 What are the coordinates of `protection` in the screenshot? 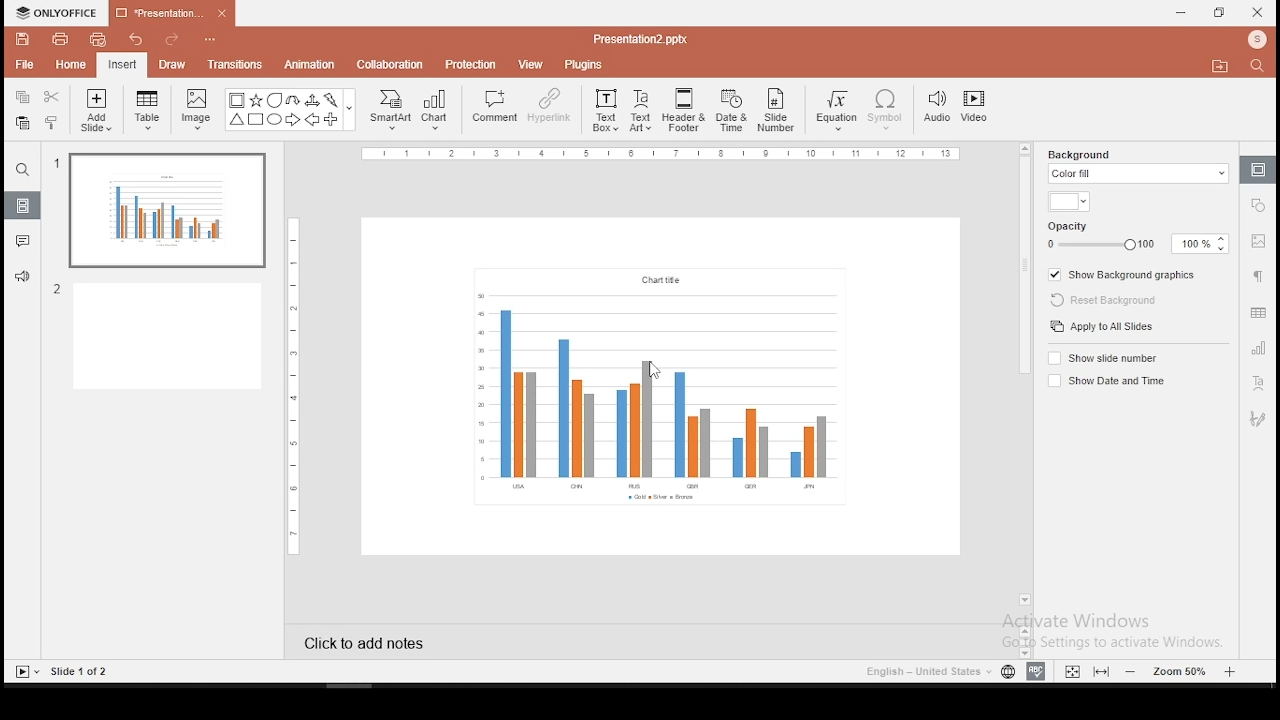 It's located at (472, 65).